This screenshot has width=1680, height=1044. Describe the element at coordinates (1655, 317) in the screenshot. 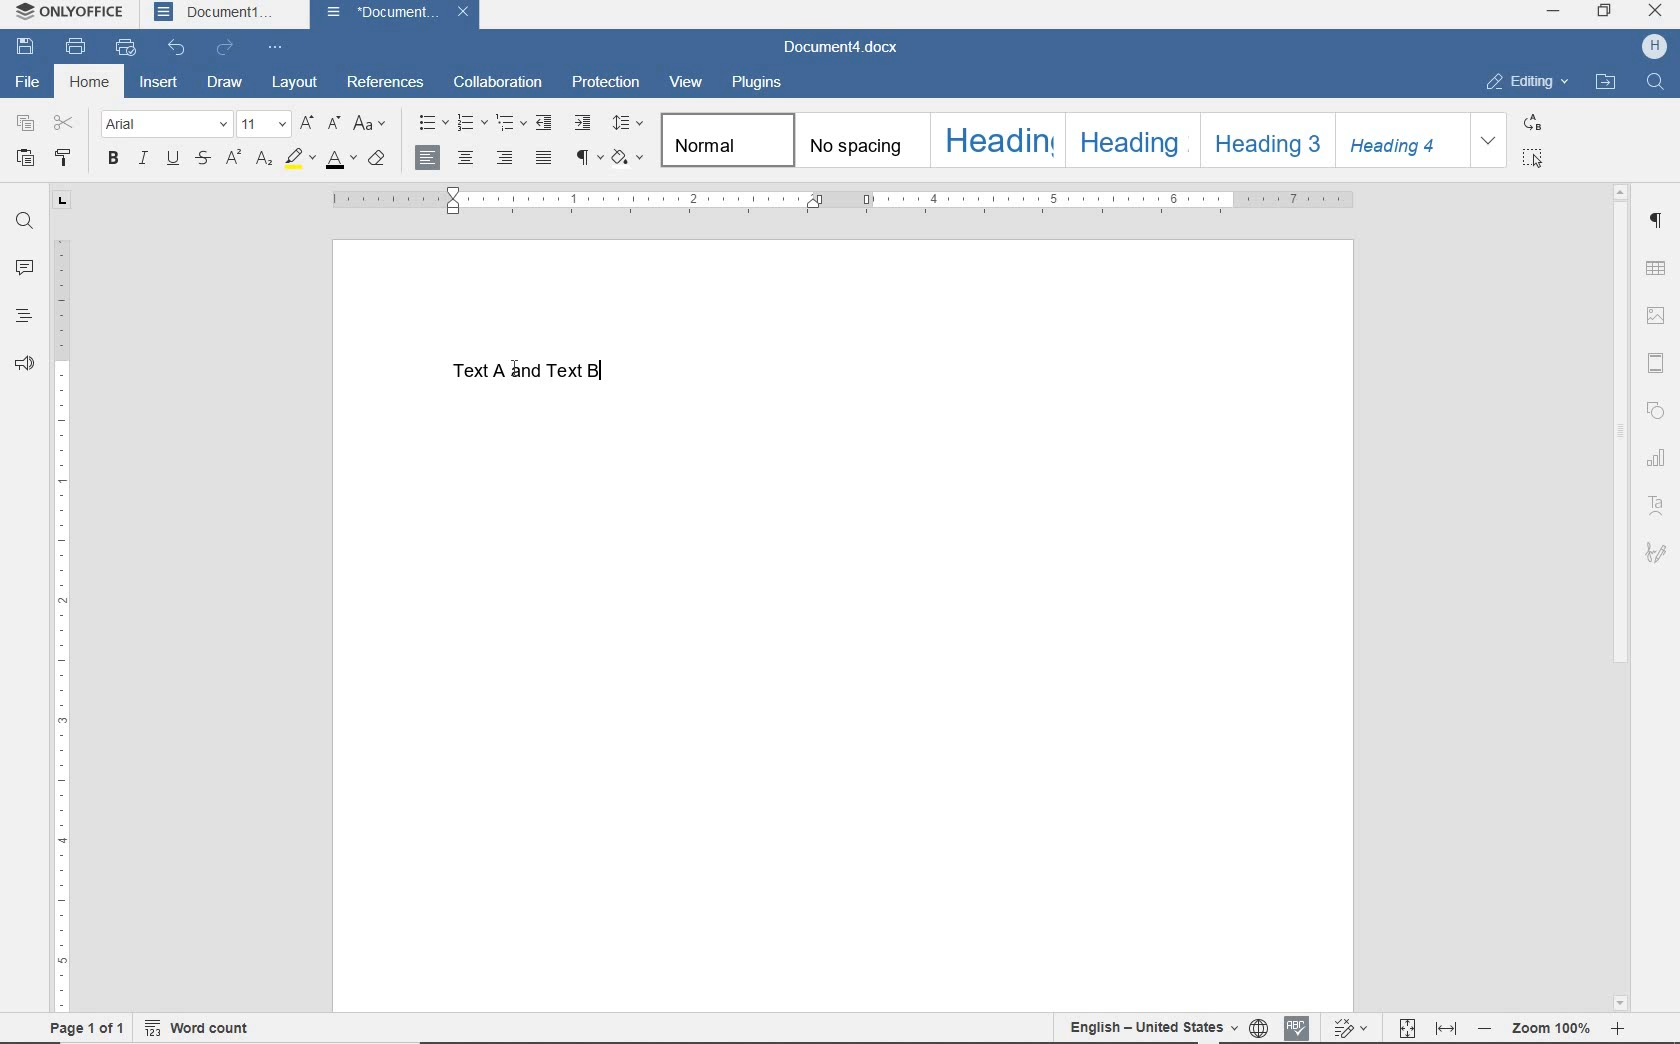

I see `IMAGE` at that location.